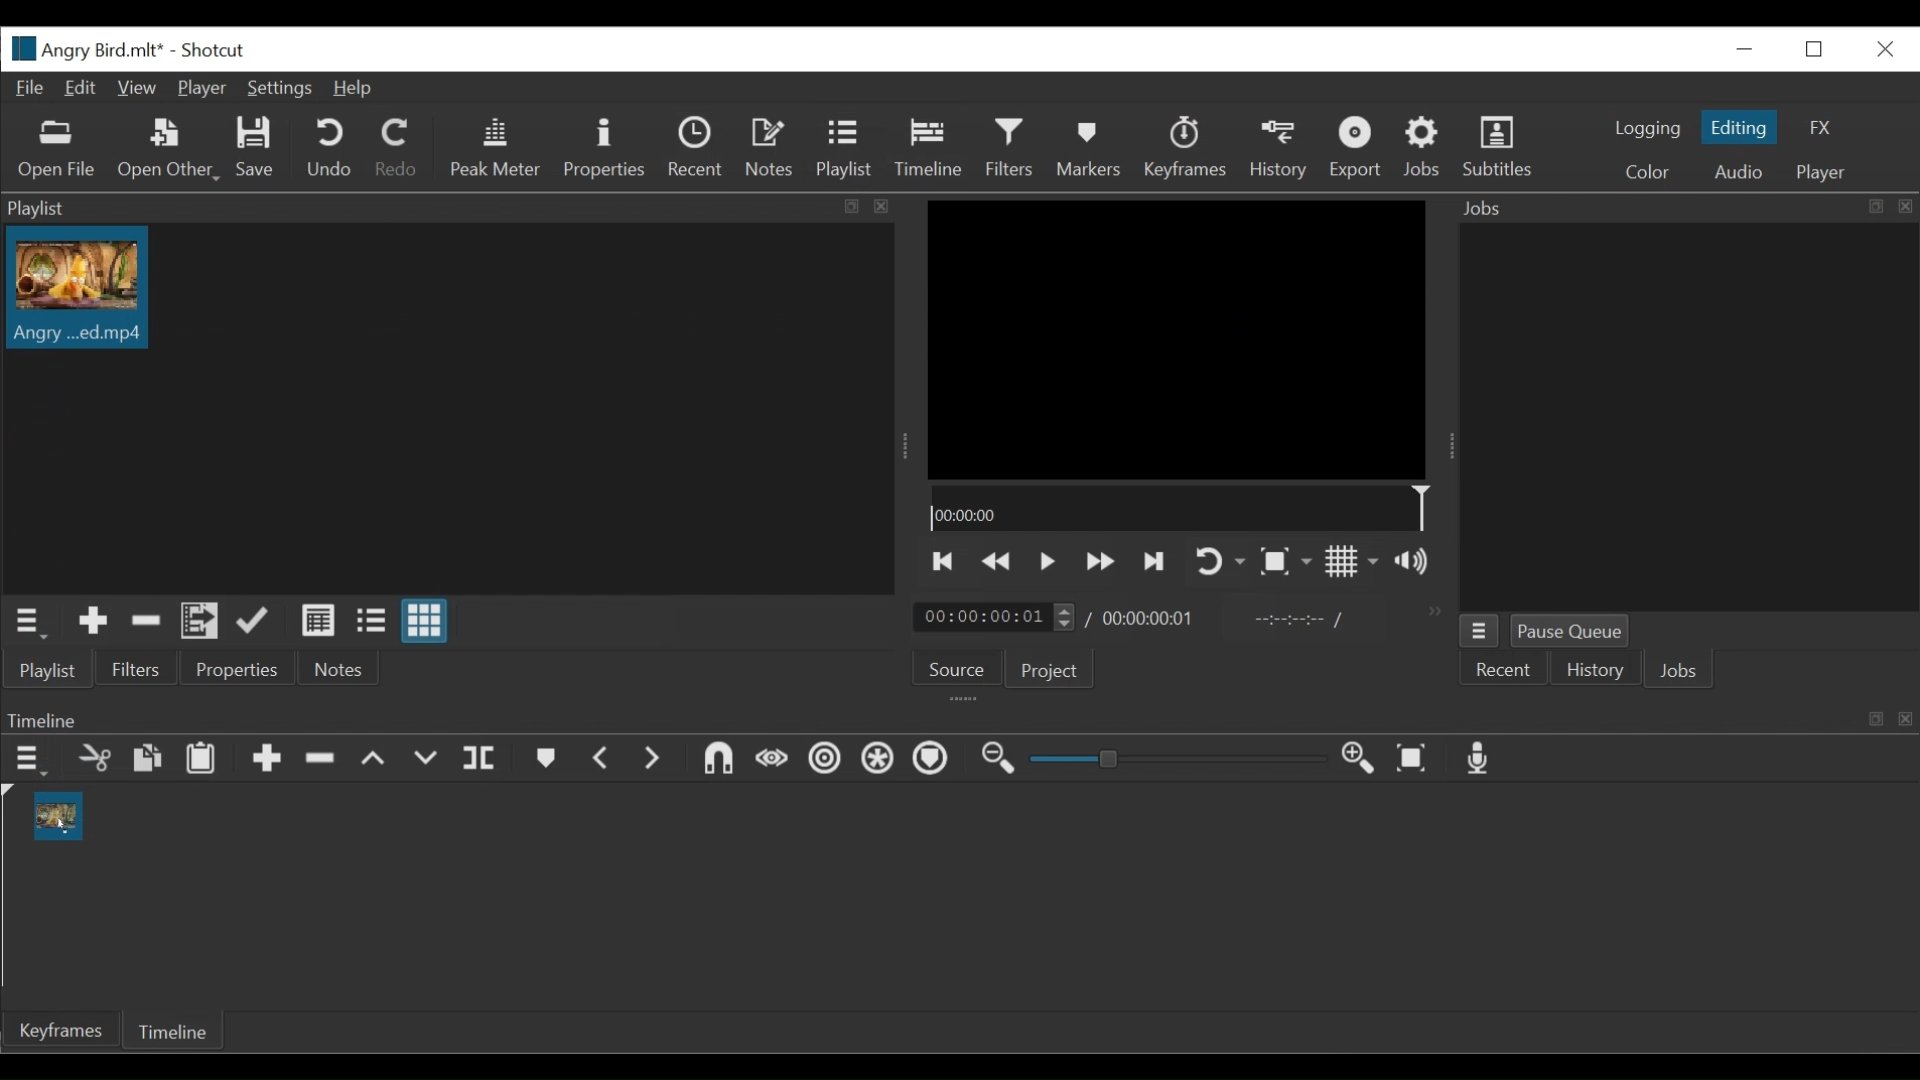 This screenshot has height=1080, width=1920. Describe the element at coordinates (695, 149) in the screenshot. I see `Recent` at that location.